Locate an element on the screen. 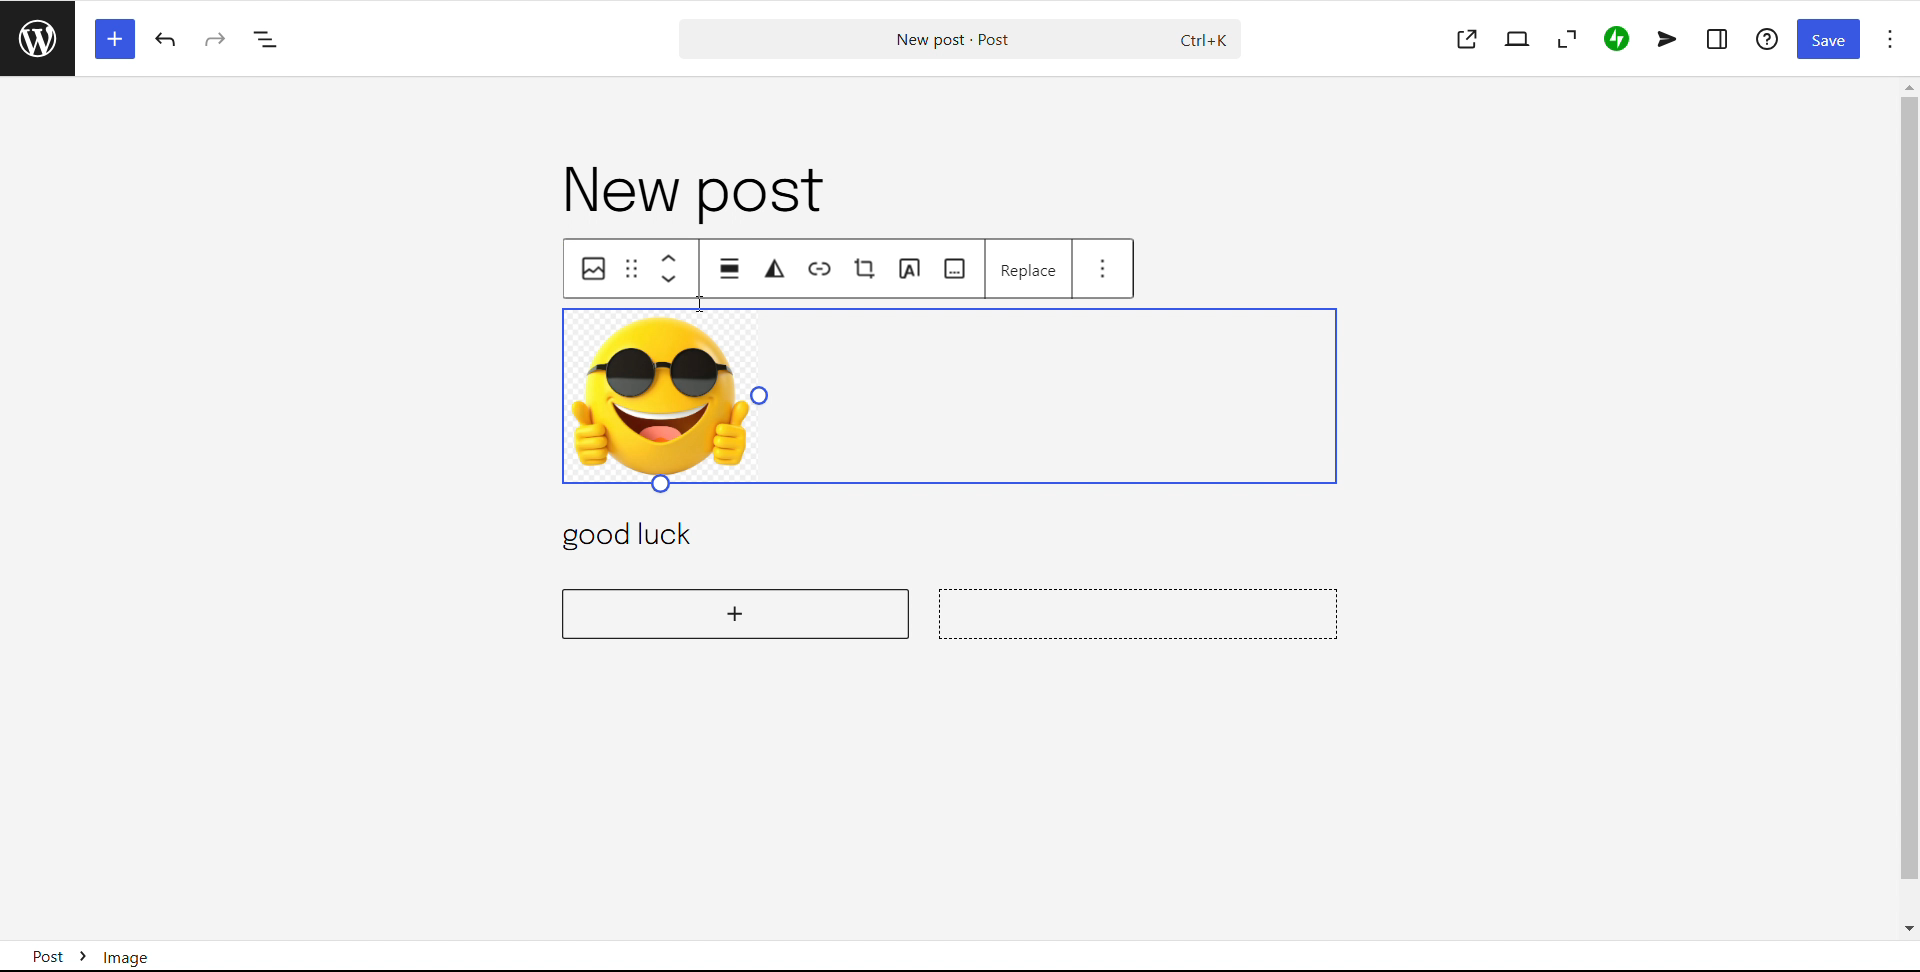  drag is located at coordinates (634, 269).